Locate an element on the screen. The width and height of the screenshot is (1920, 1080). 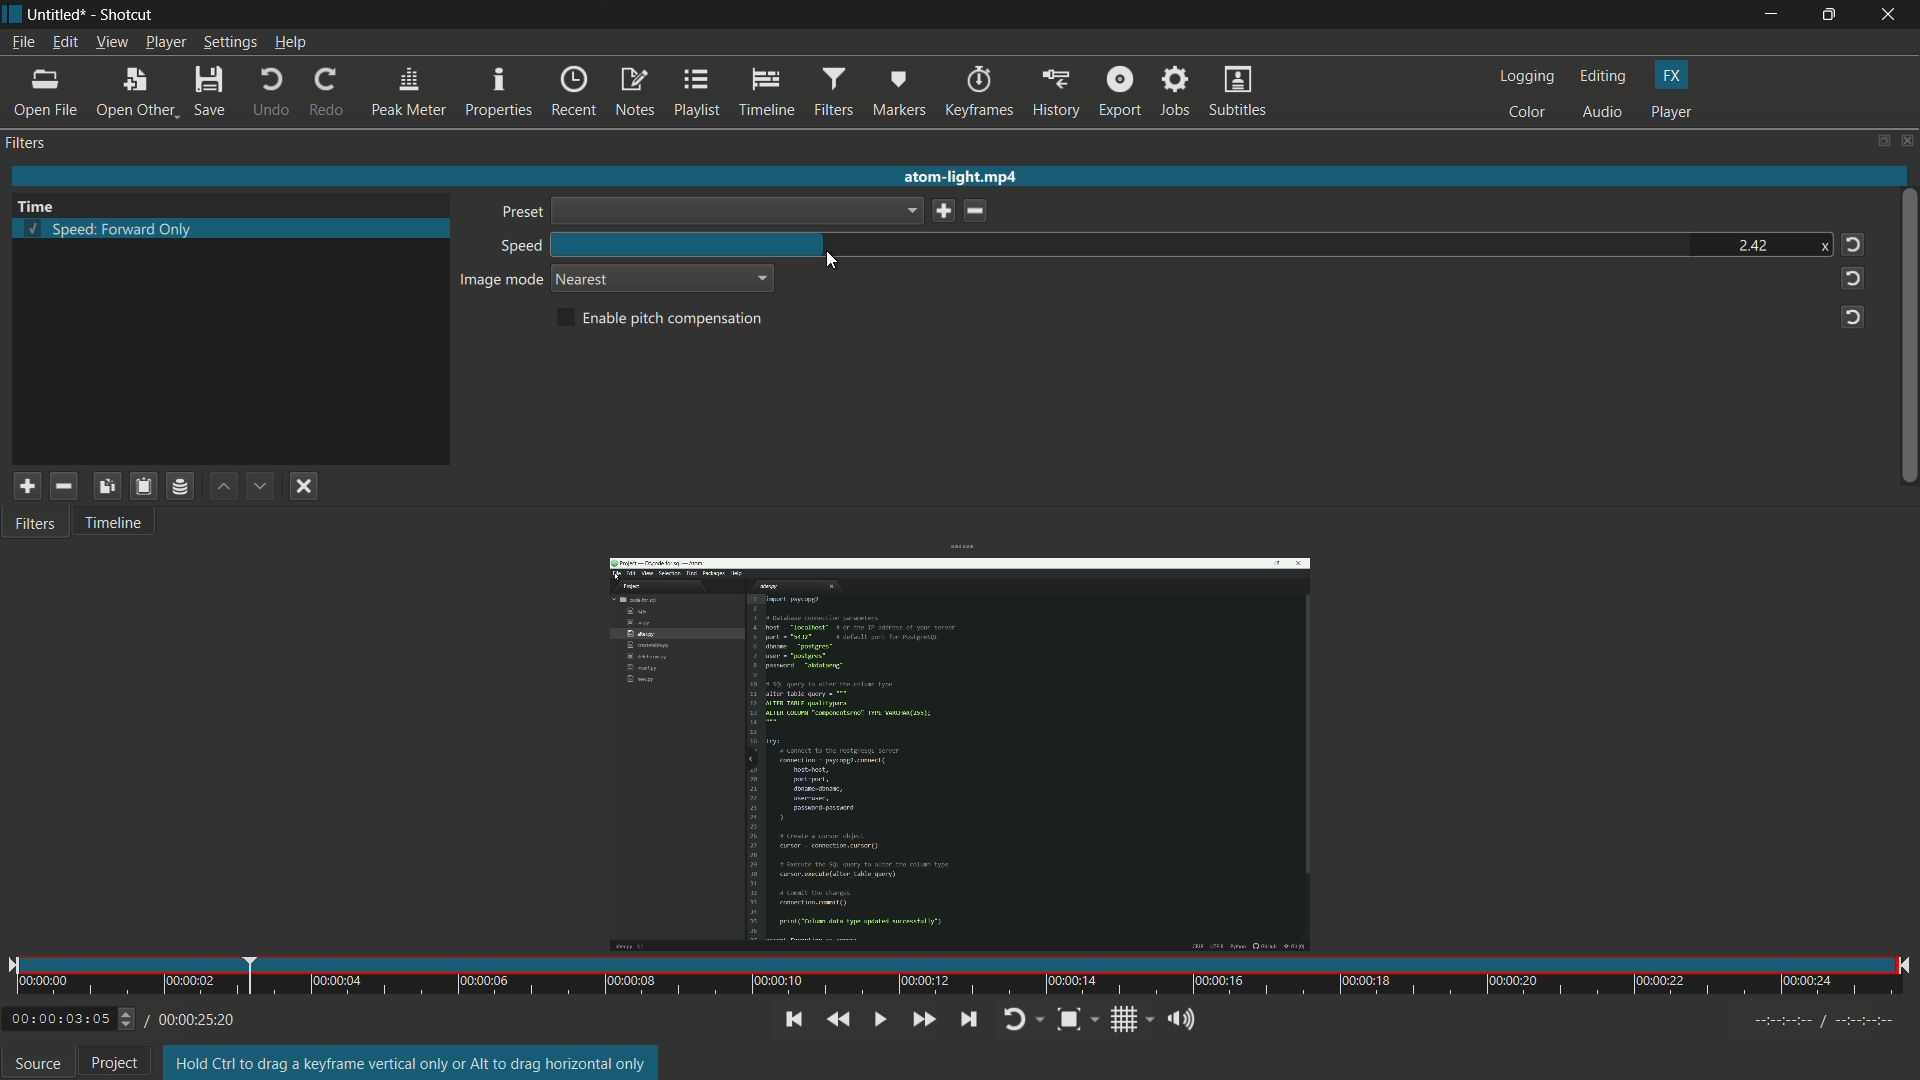
close panel is located at coordinates (1908, 140).